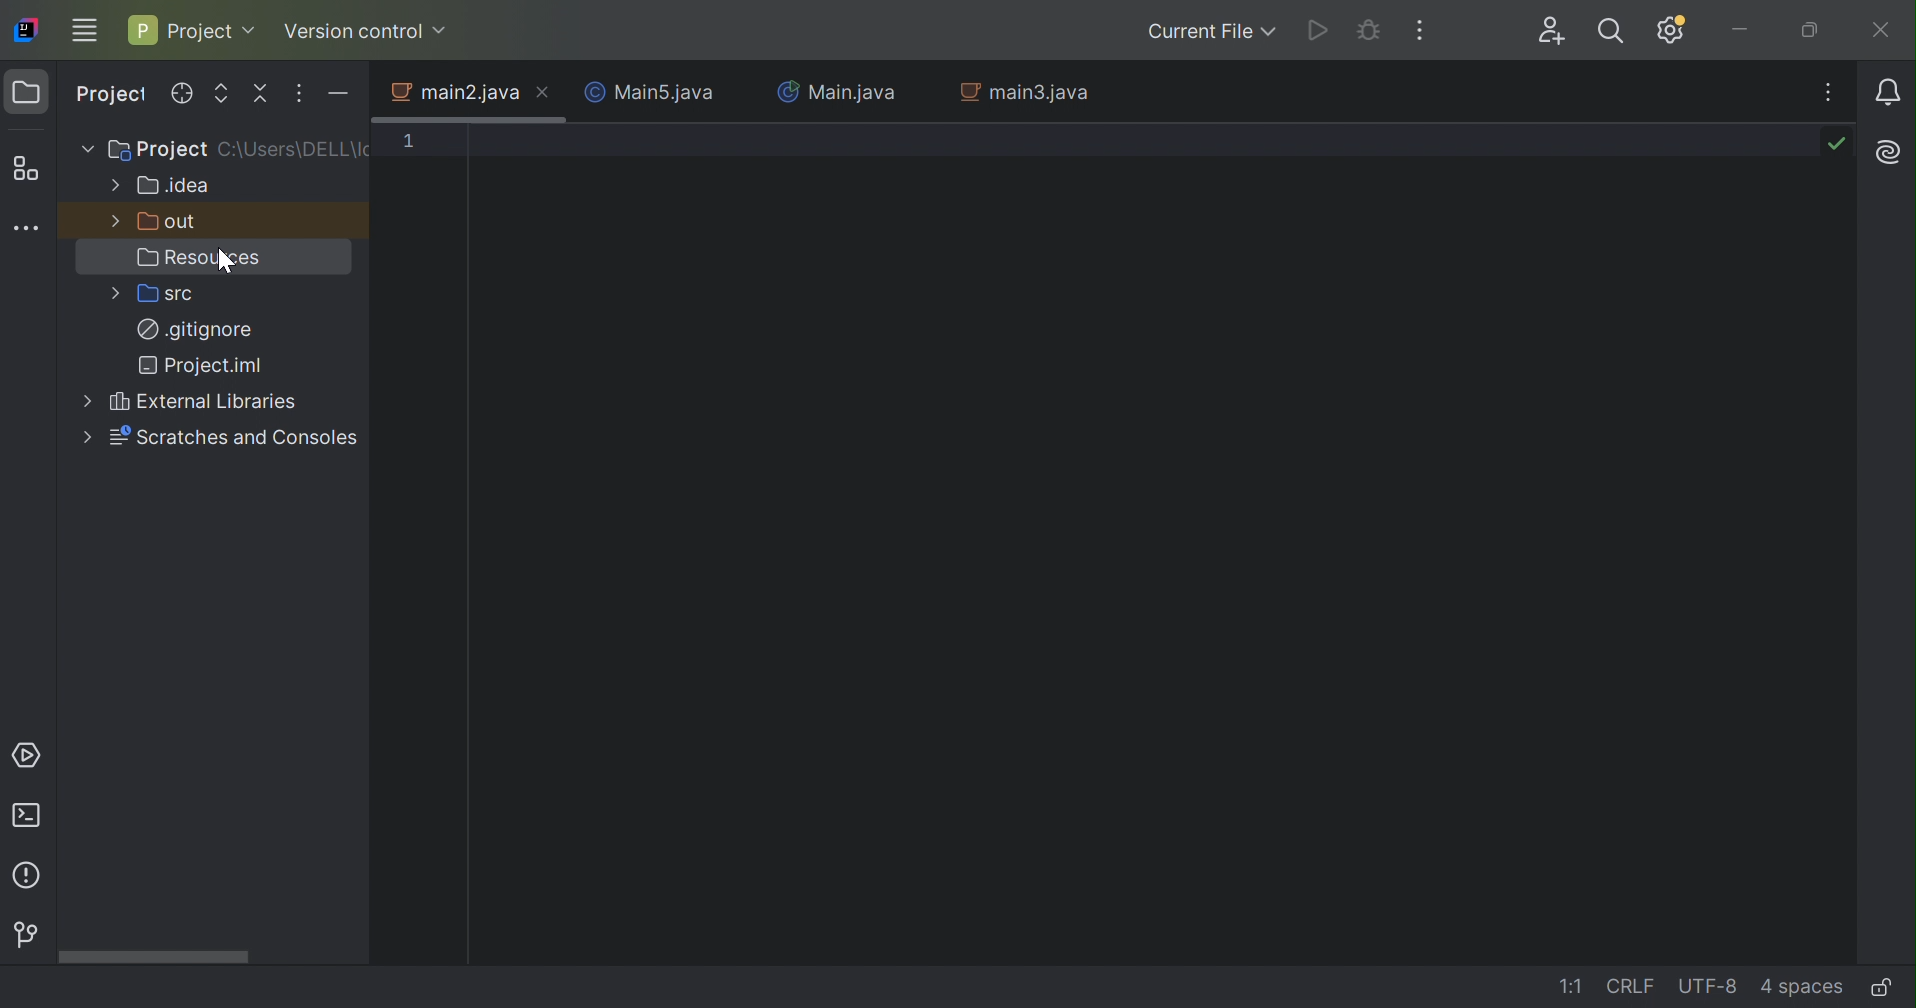 Image resolution: width=1916 pixels, height=1008 pixels. What do you see at coordinates (454, 96) in the screenshot?
I see `main2,java` at bounding box center [454, 96].